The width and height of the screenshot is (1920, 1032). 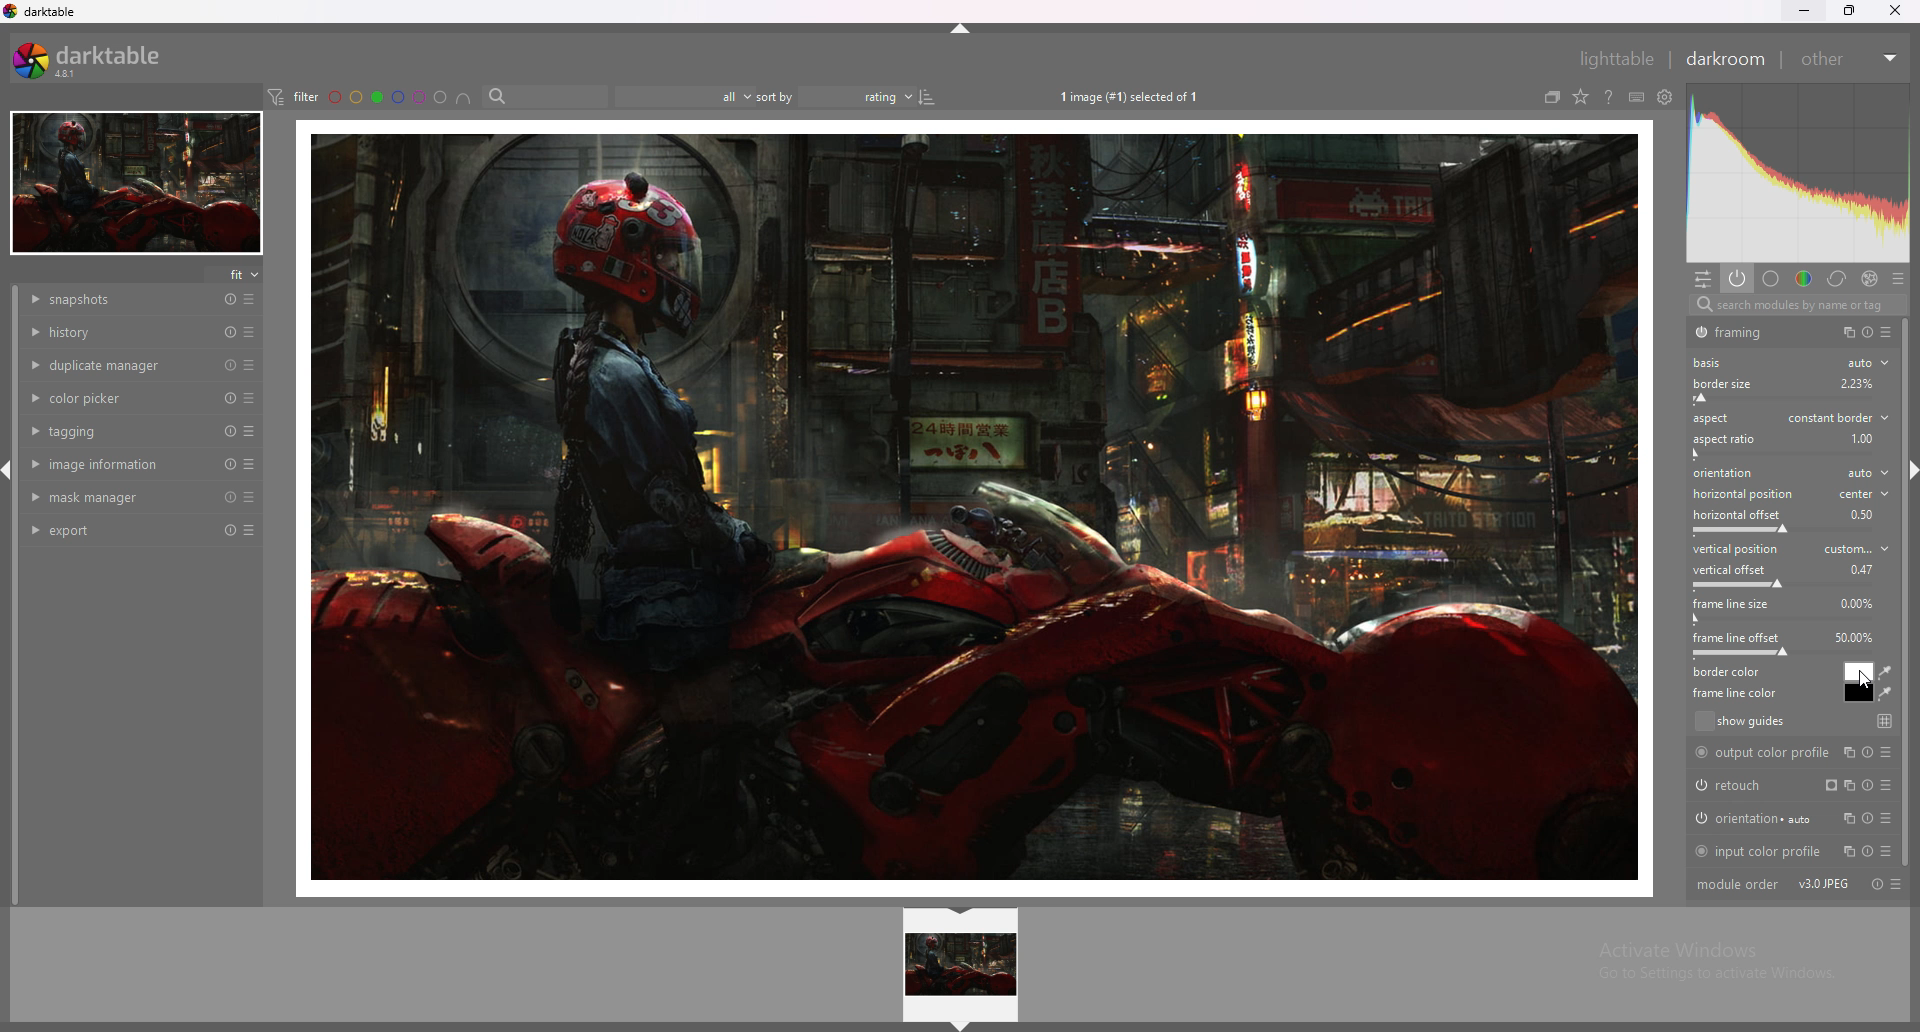 I want to click on version info, so click(x=1823, y=884).